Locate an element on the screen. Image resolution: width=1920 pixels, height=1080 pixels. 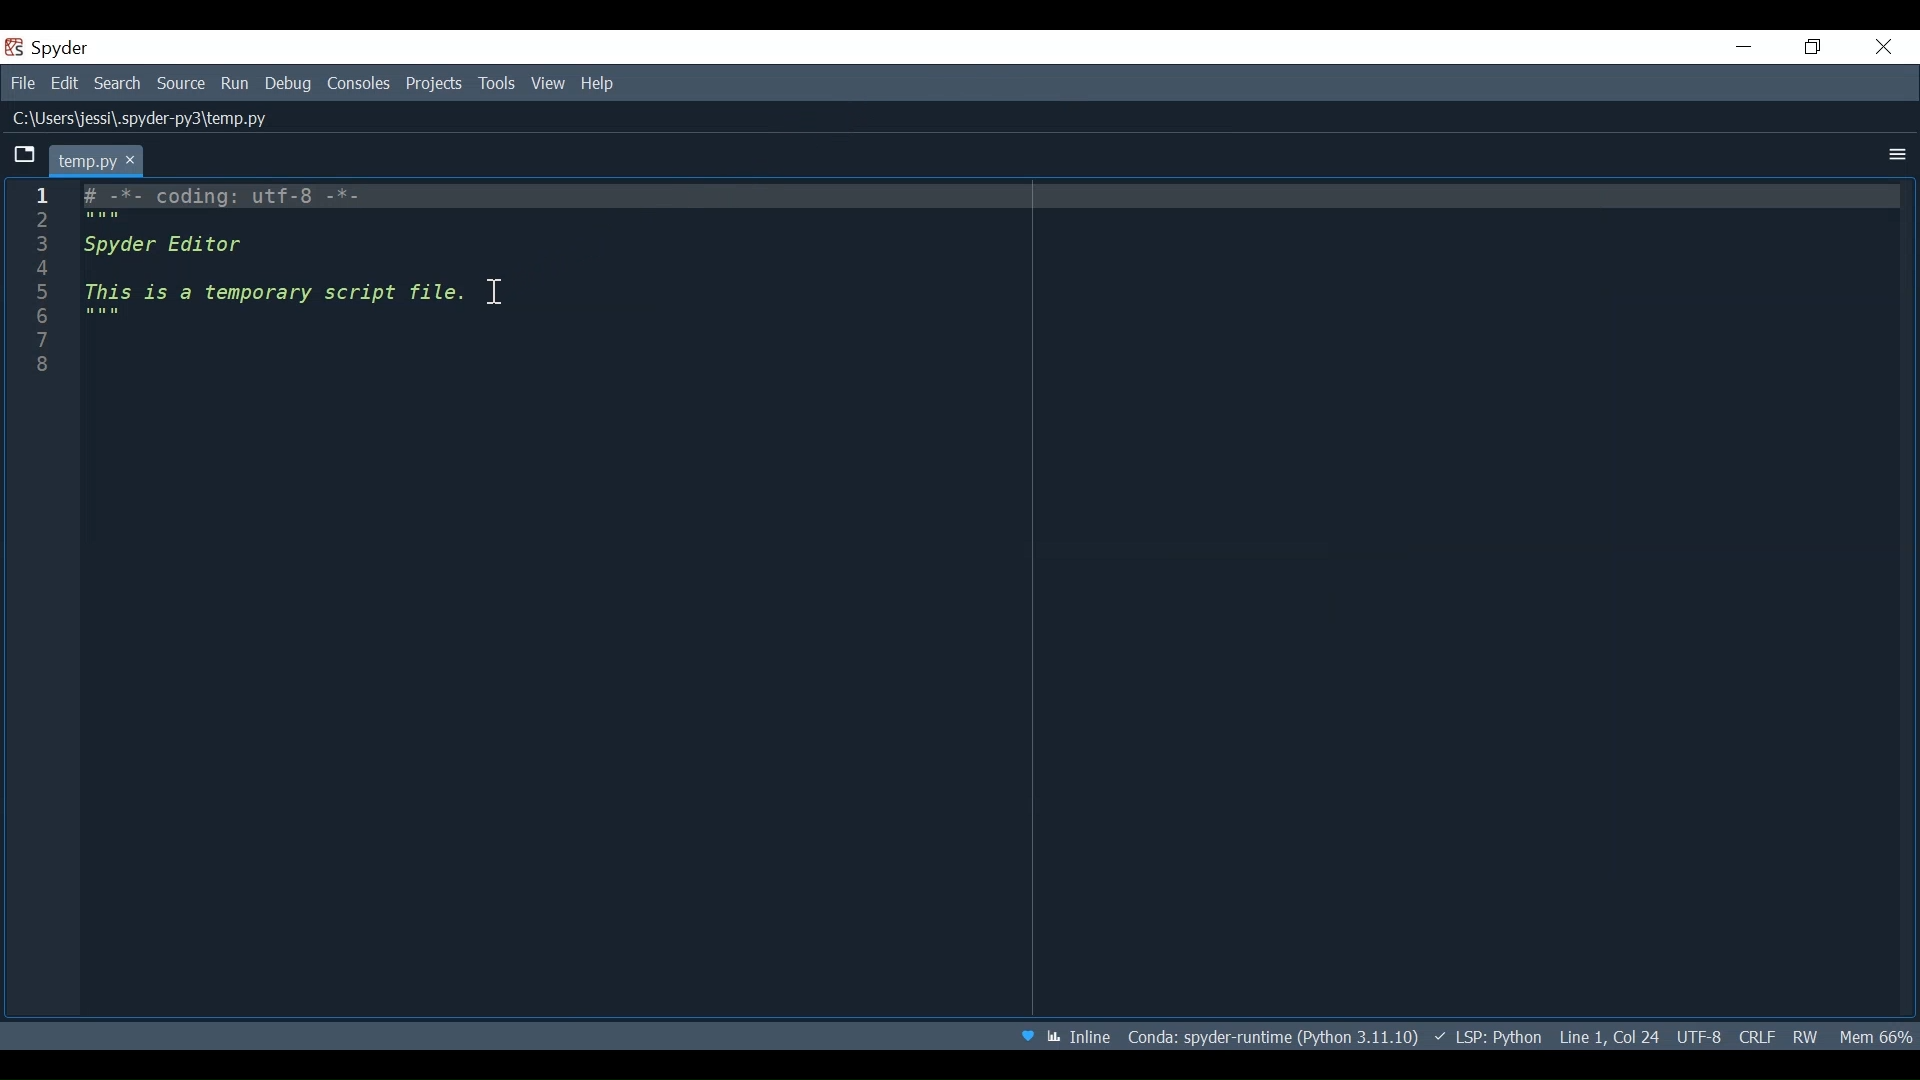
Debug is located at coordinates (291, 84).